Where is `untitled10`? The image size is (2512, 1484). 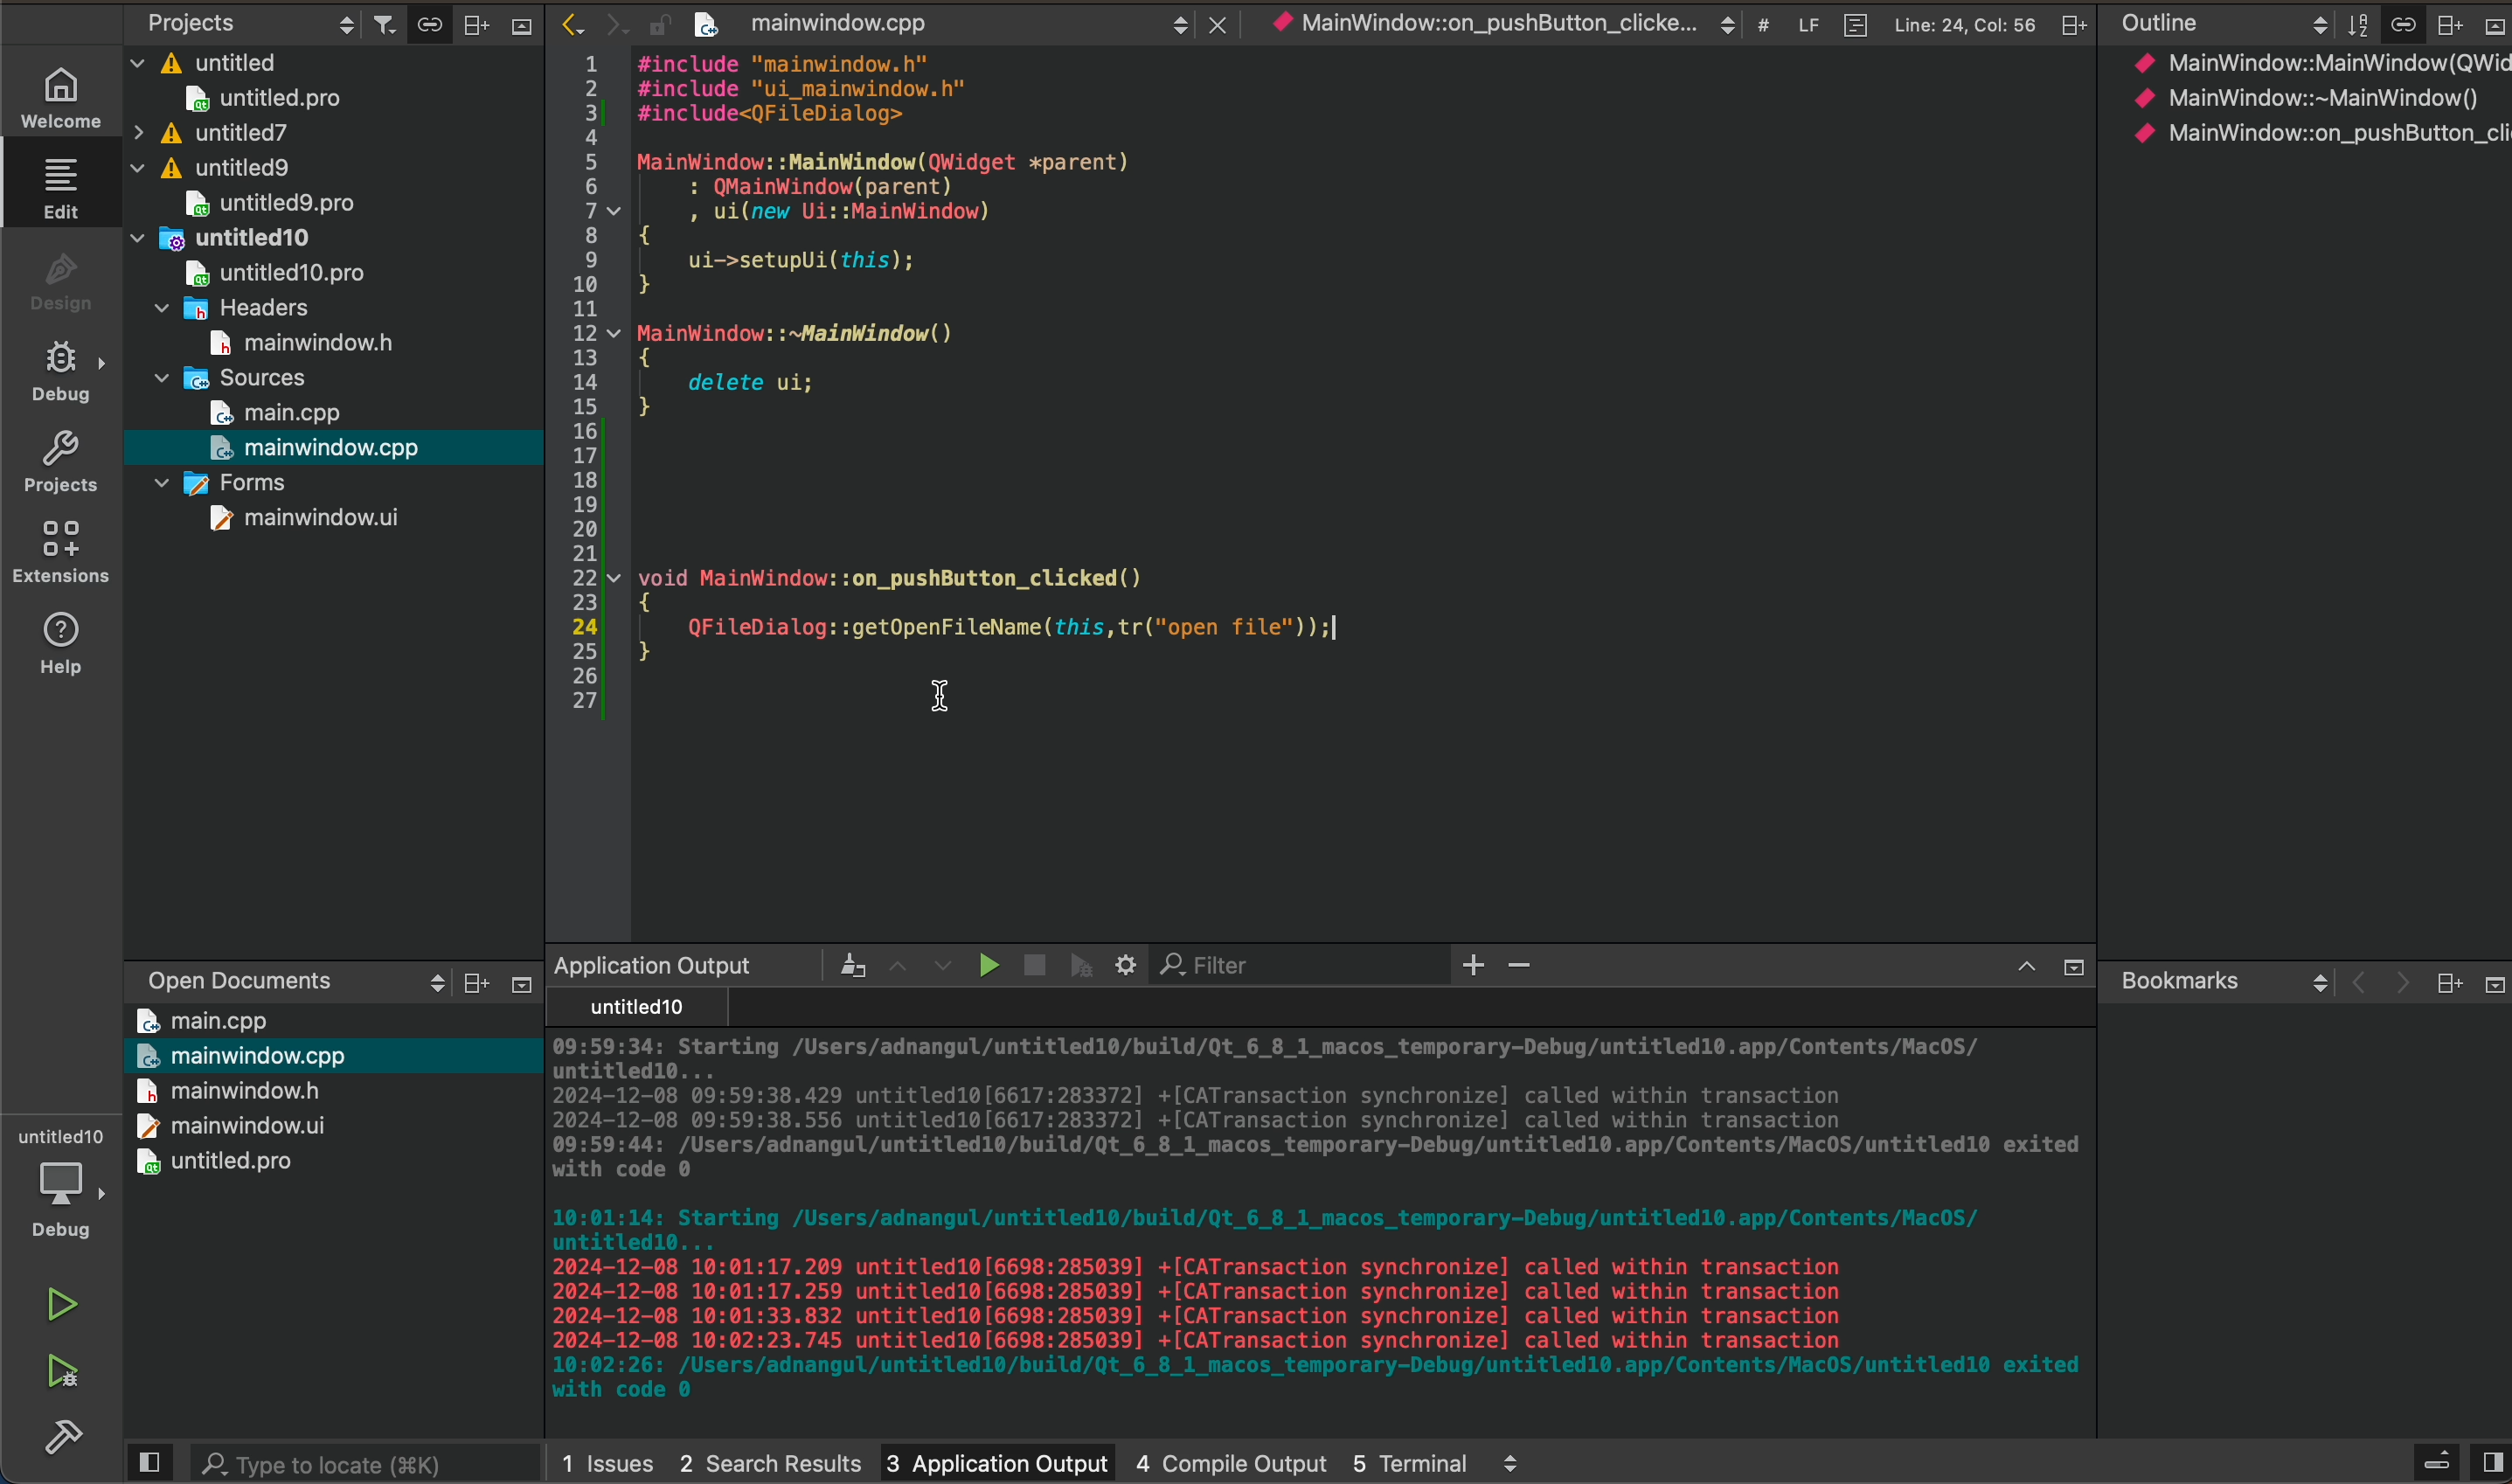
untitled10 is located at coordinates (631, 1008).